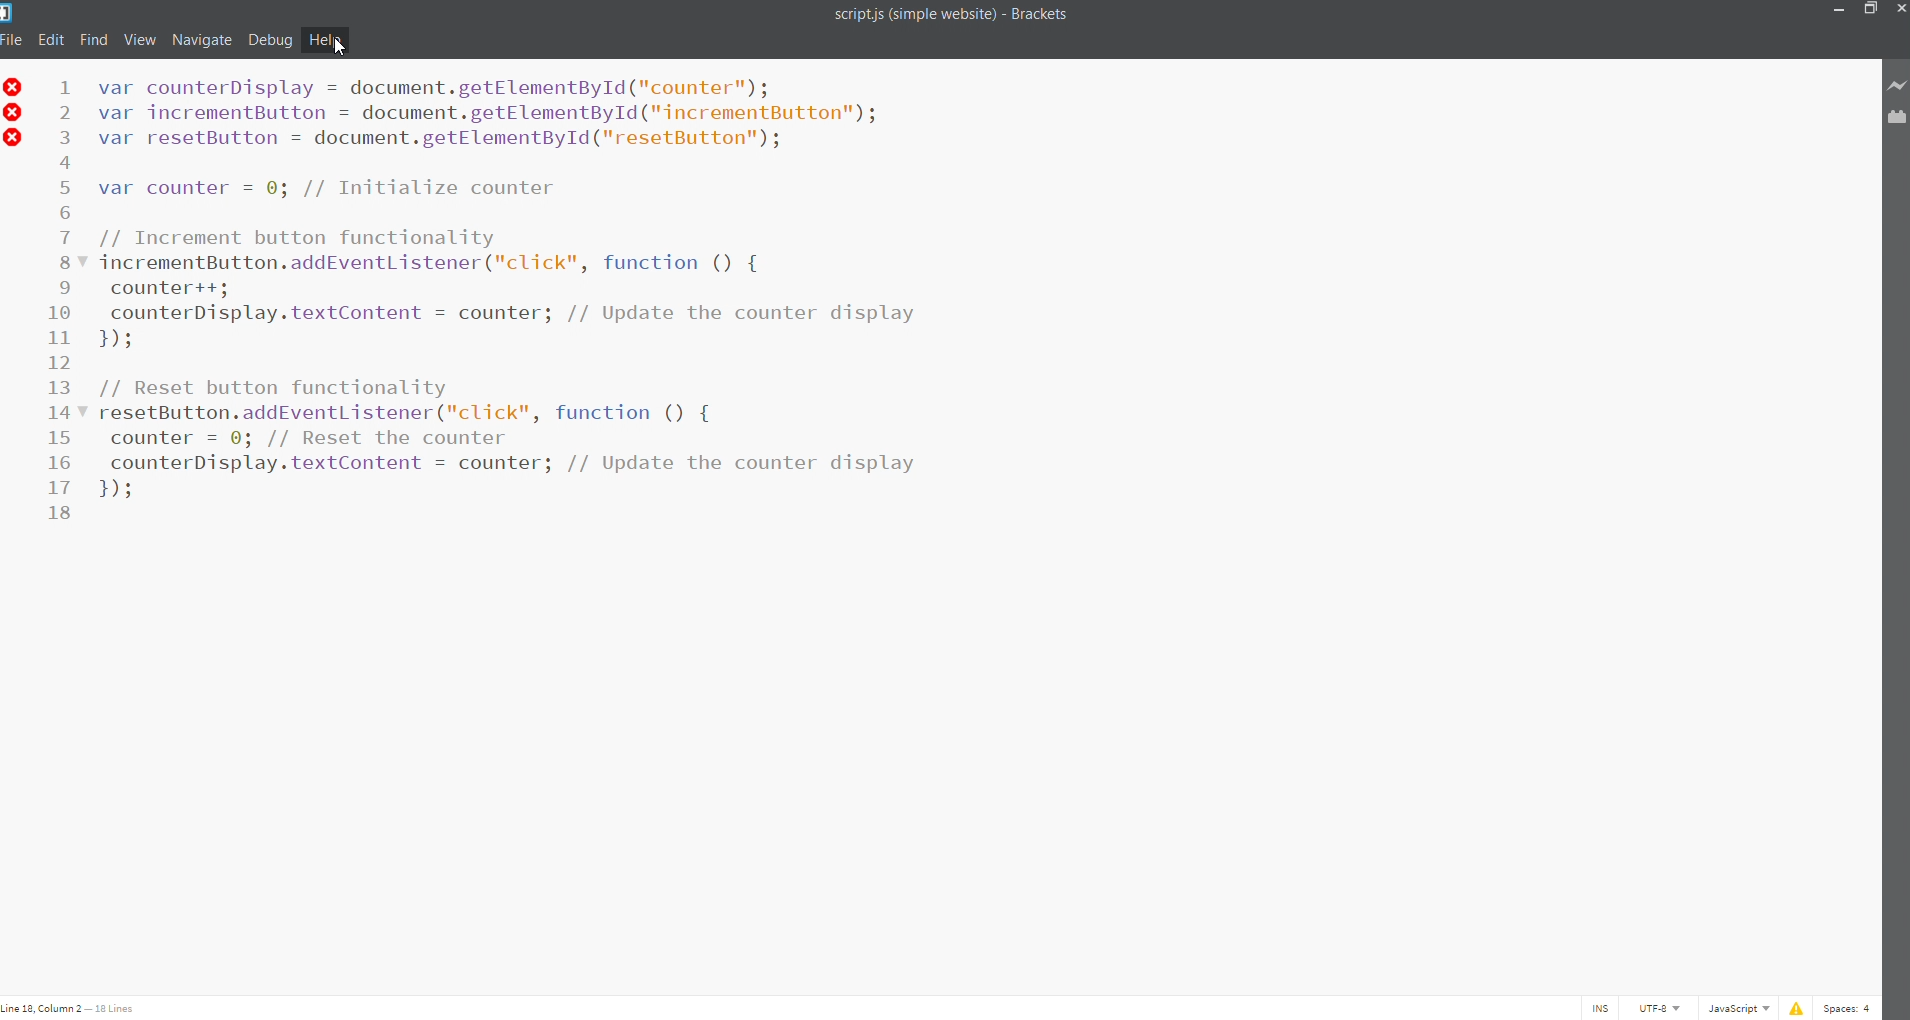  I want to click on maximize/restore, so click(1868, 12).